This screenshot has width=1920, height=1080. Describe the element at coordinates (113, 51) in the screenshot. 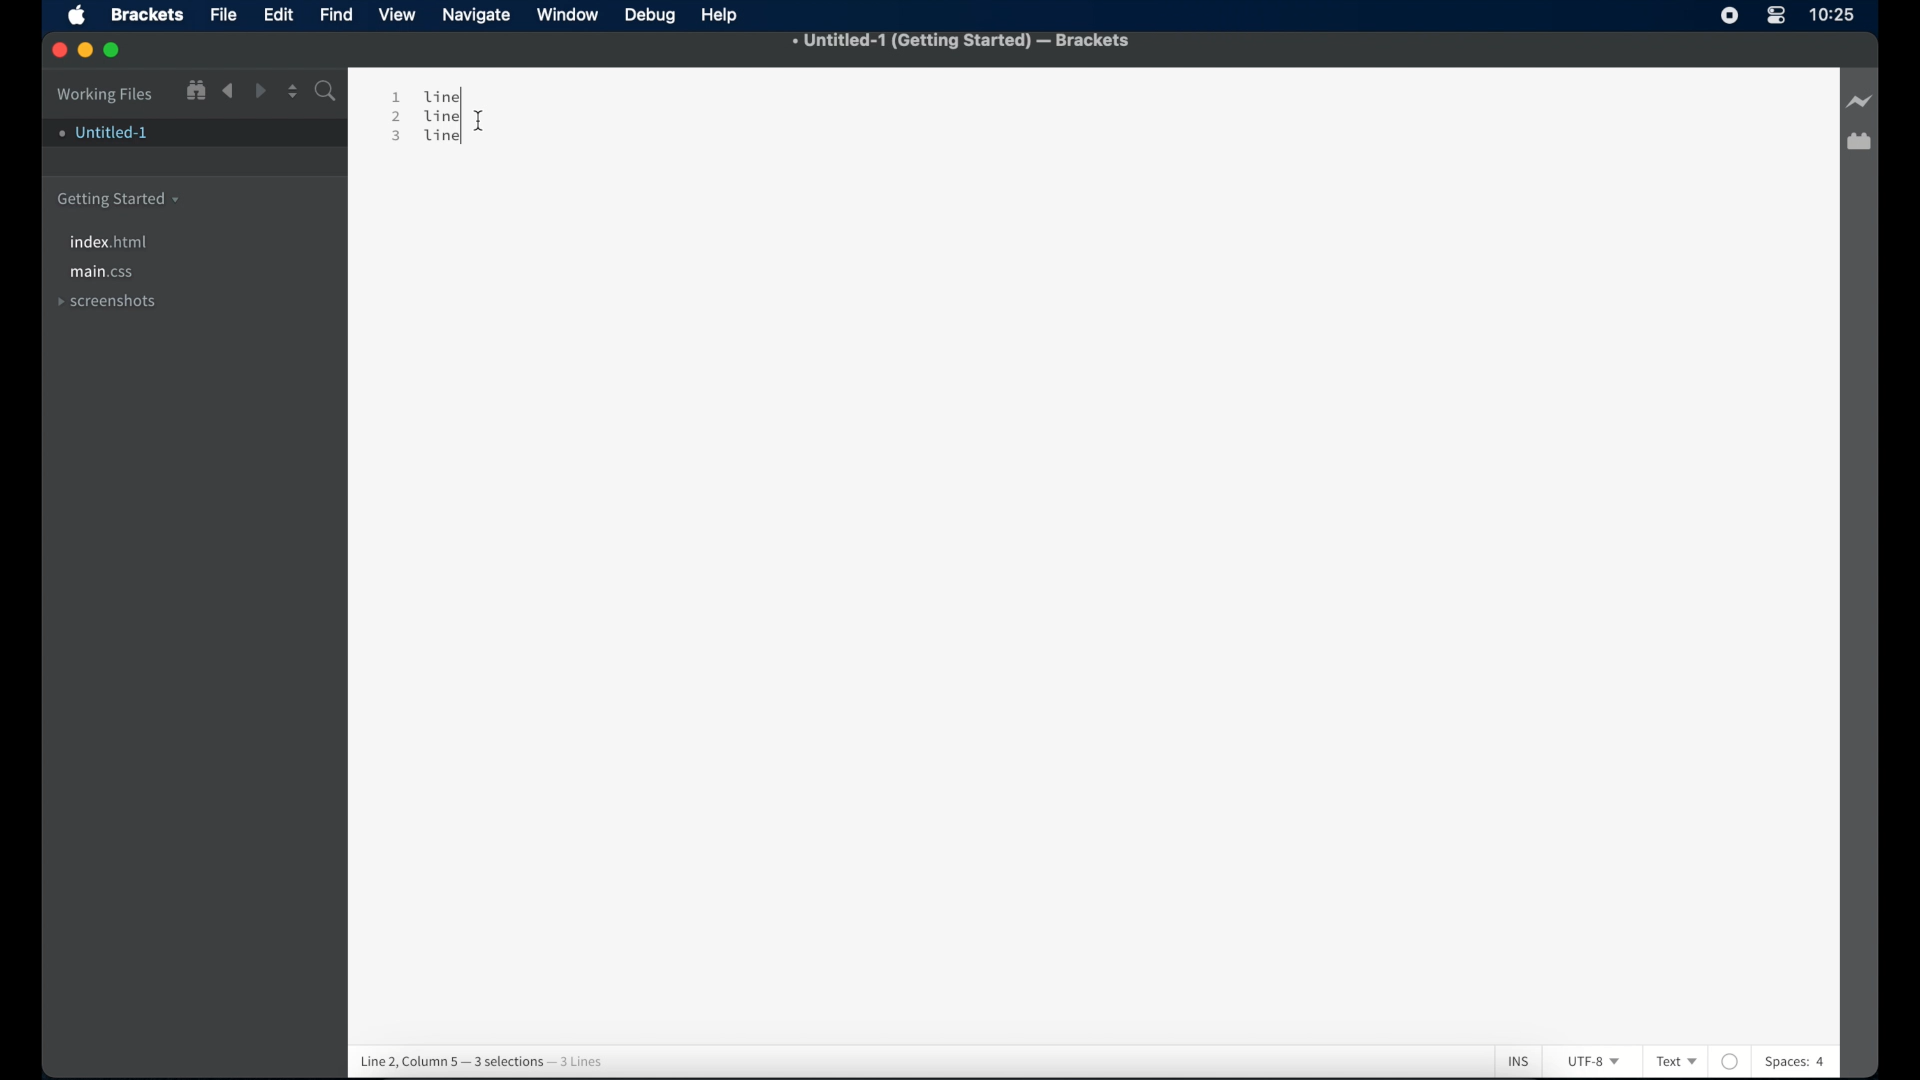

I see `maximize` at that location.